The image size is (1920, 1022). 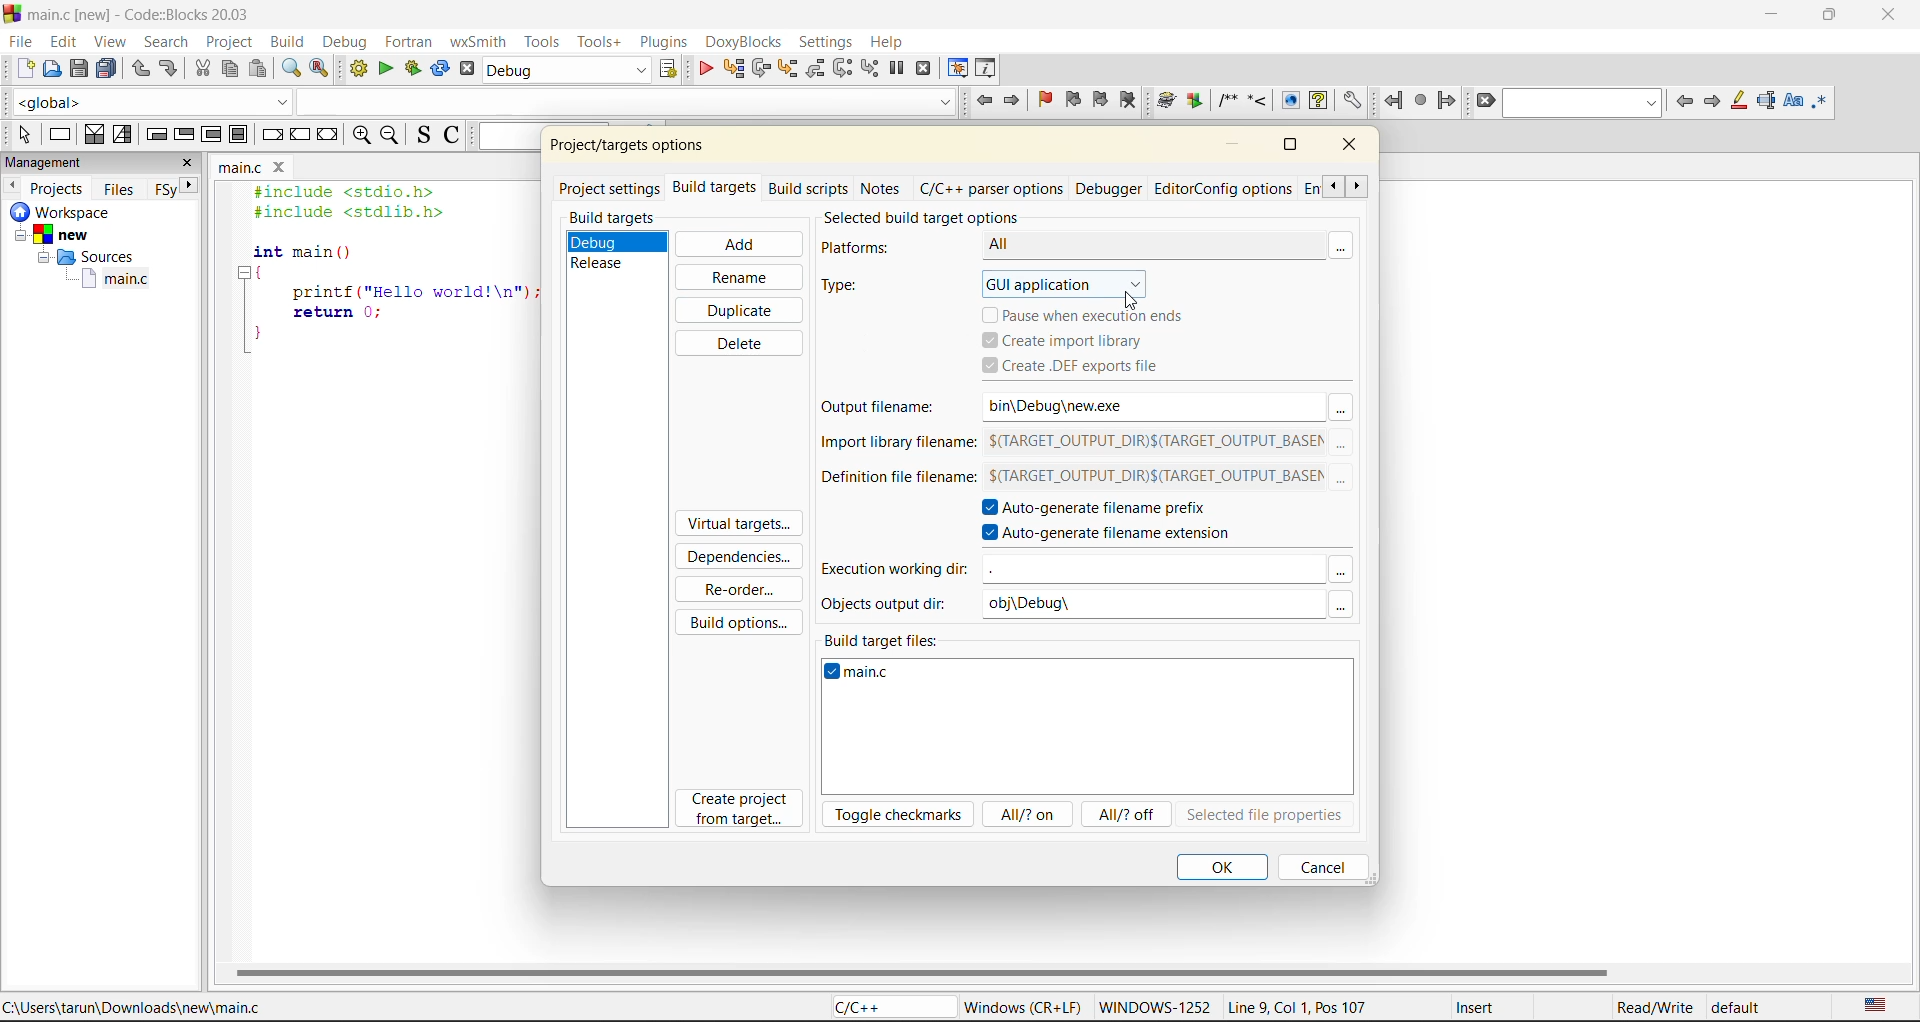 What do you see at coordinates (807, 188) in the screenshot?
I see `build scripts` at bounding box center [807, 188].